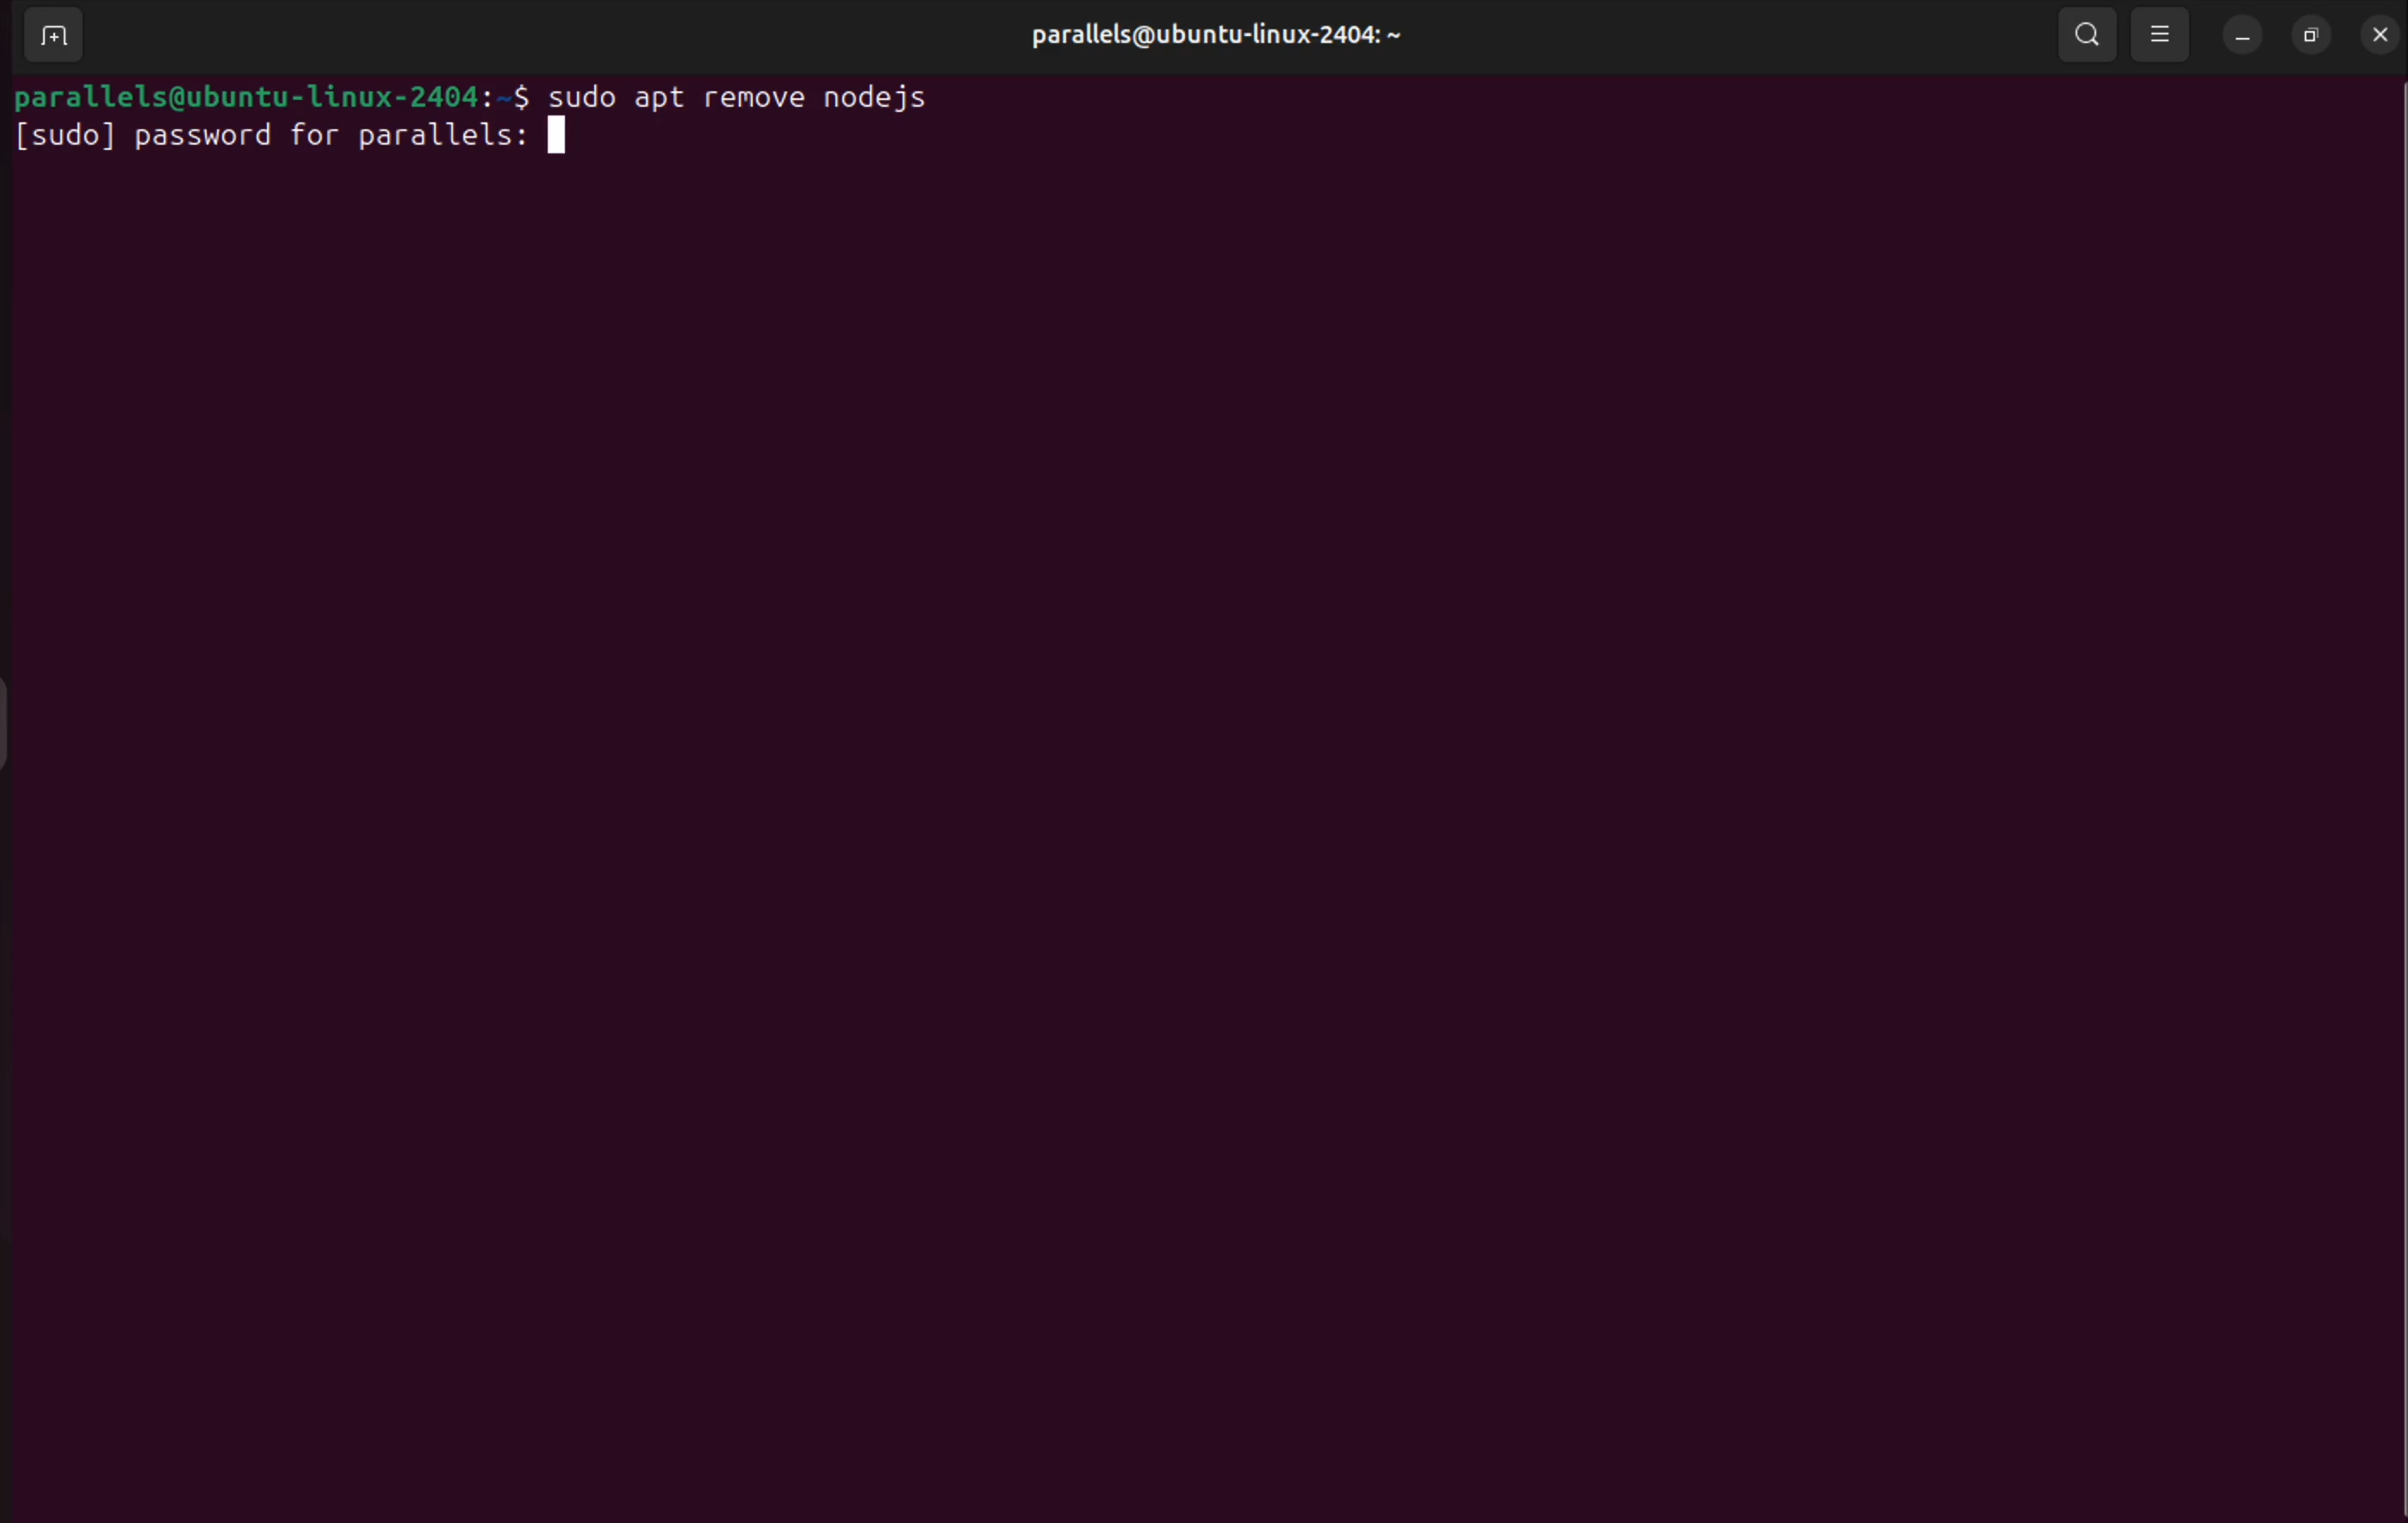 This screenshot has width=2408, height=1523. What do you see at coordinates (268, 95) in the screenshot?
I see `parallels@ubuntu-linux-2404: $` at bounding box center [268, 95].